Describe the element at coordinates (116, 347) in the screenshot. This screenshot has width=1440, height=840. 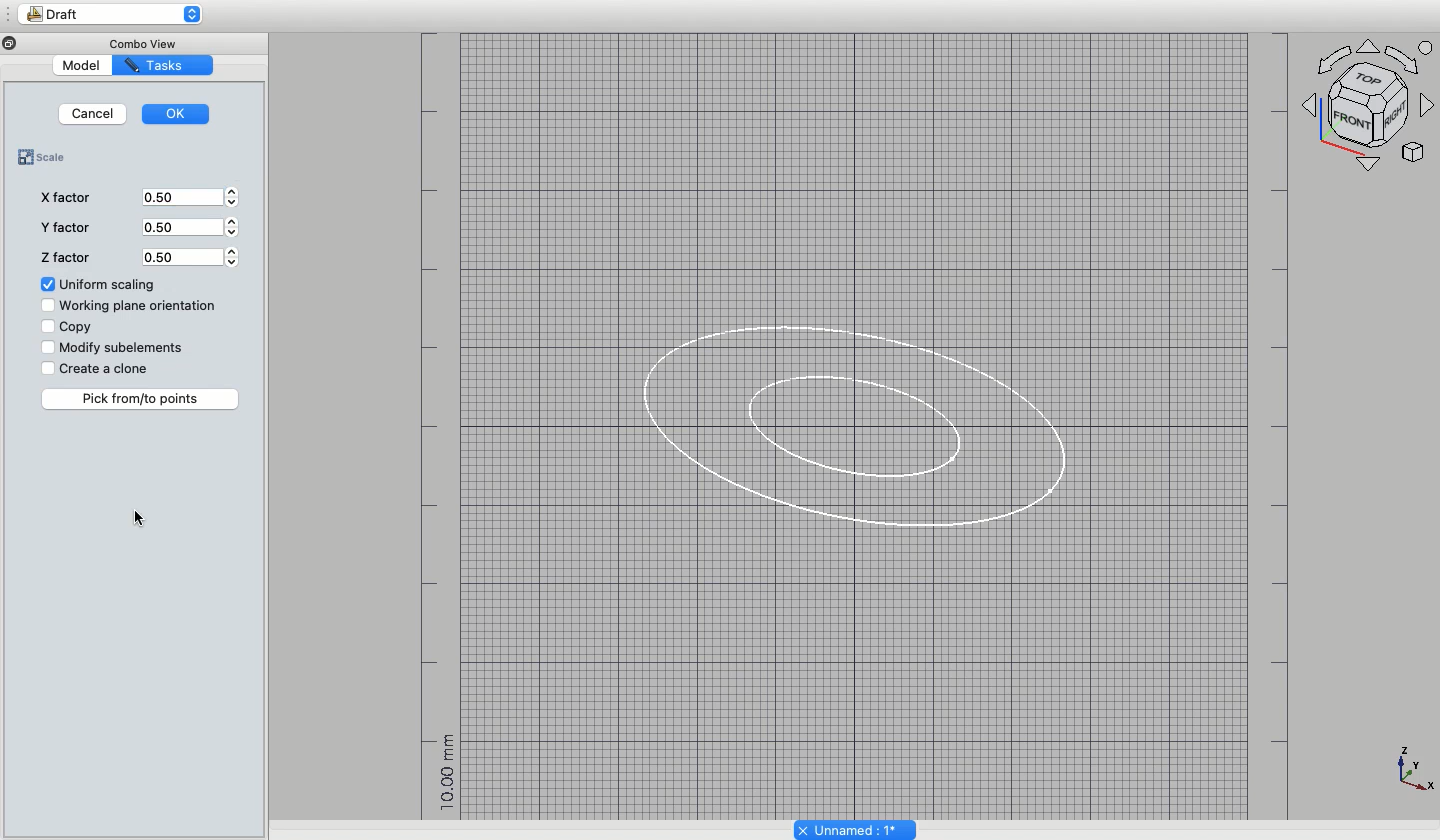
I see `Modify subelements` at that location.